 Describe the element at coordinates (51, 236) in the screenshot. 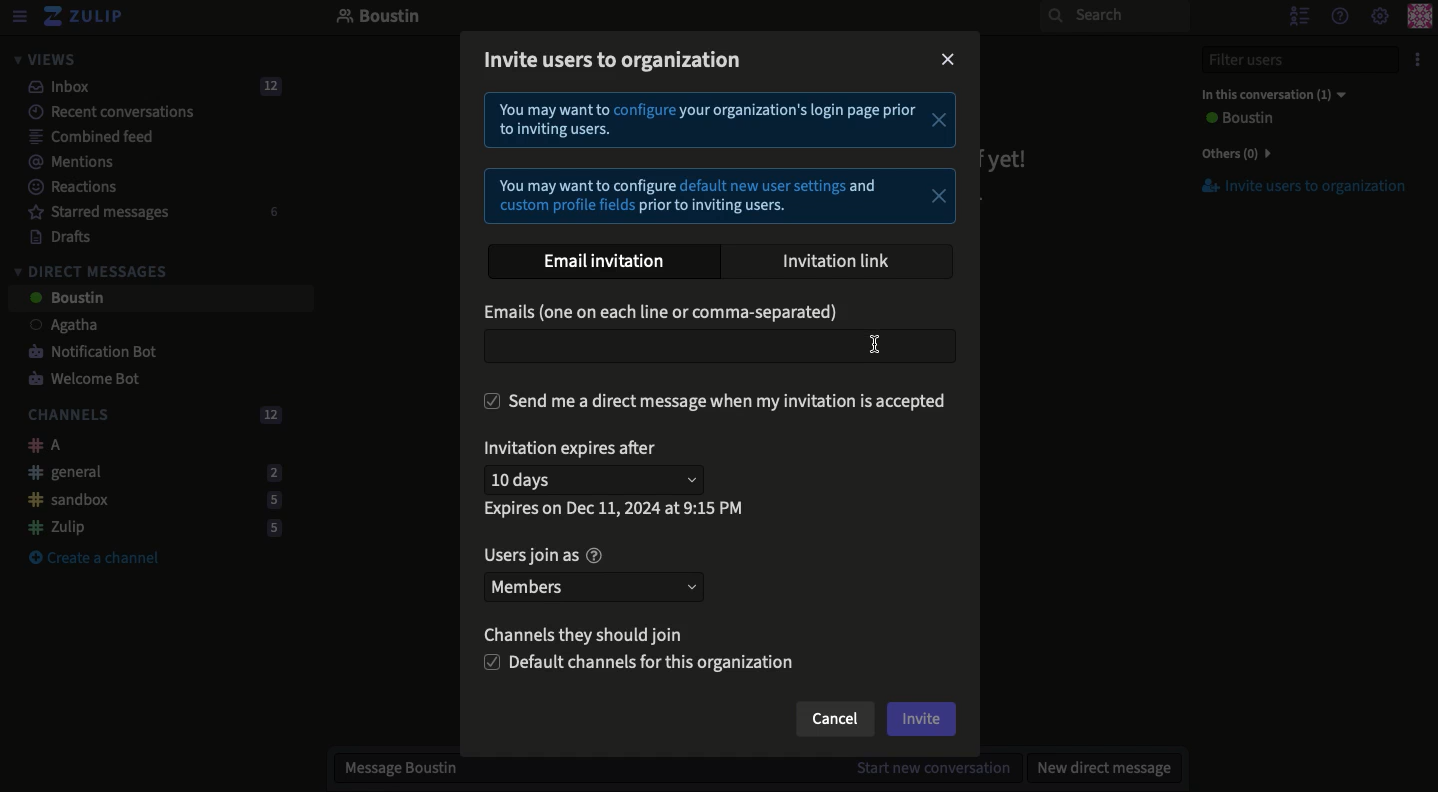

I see `Drafts` at that location.